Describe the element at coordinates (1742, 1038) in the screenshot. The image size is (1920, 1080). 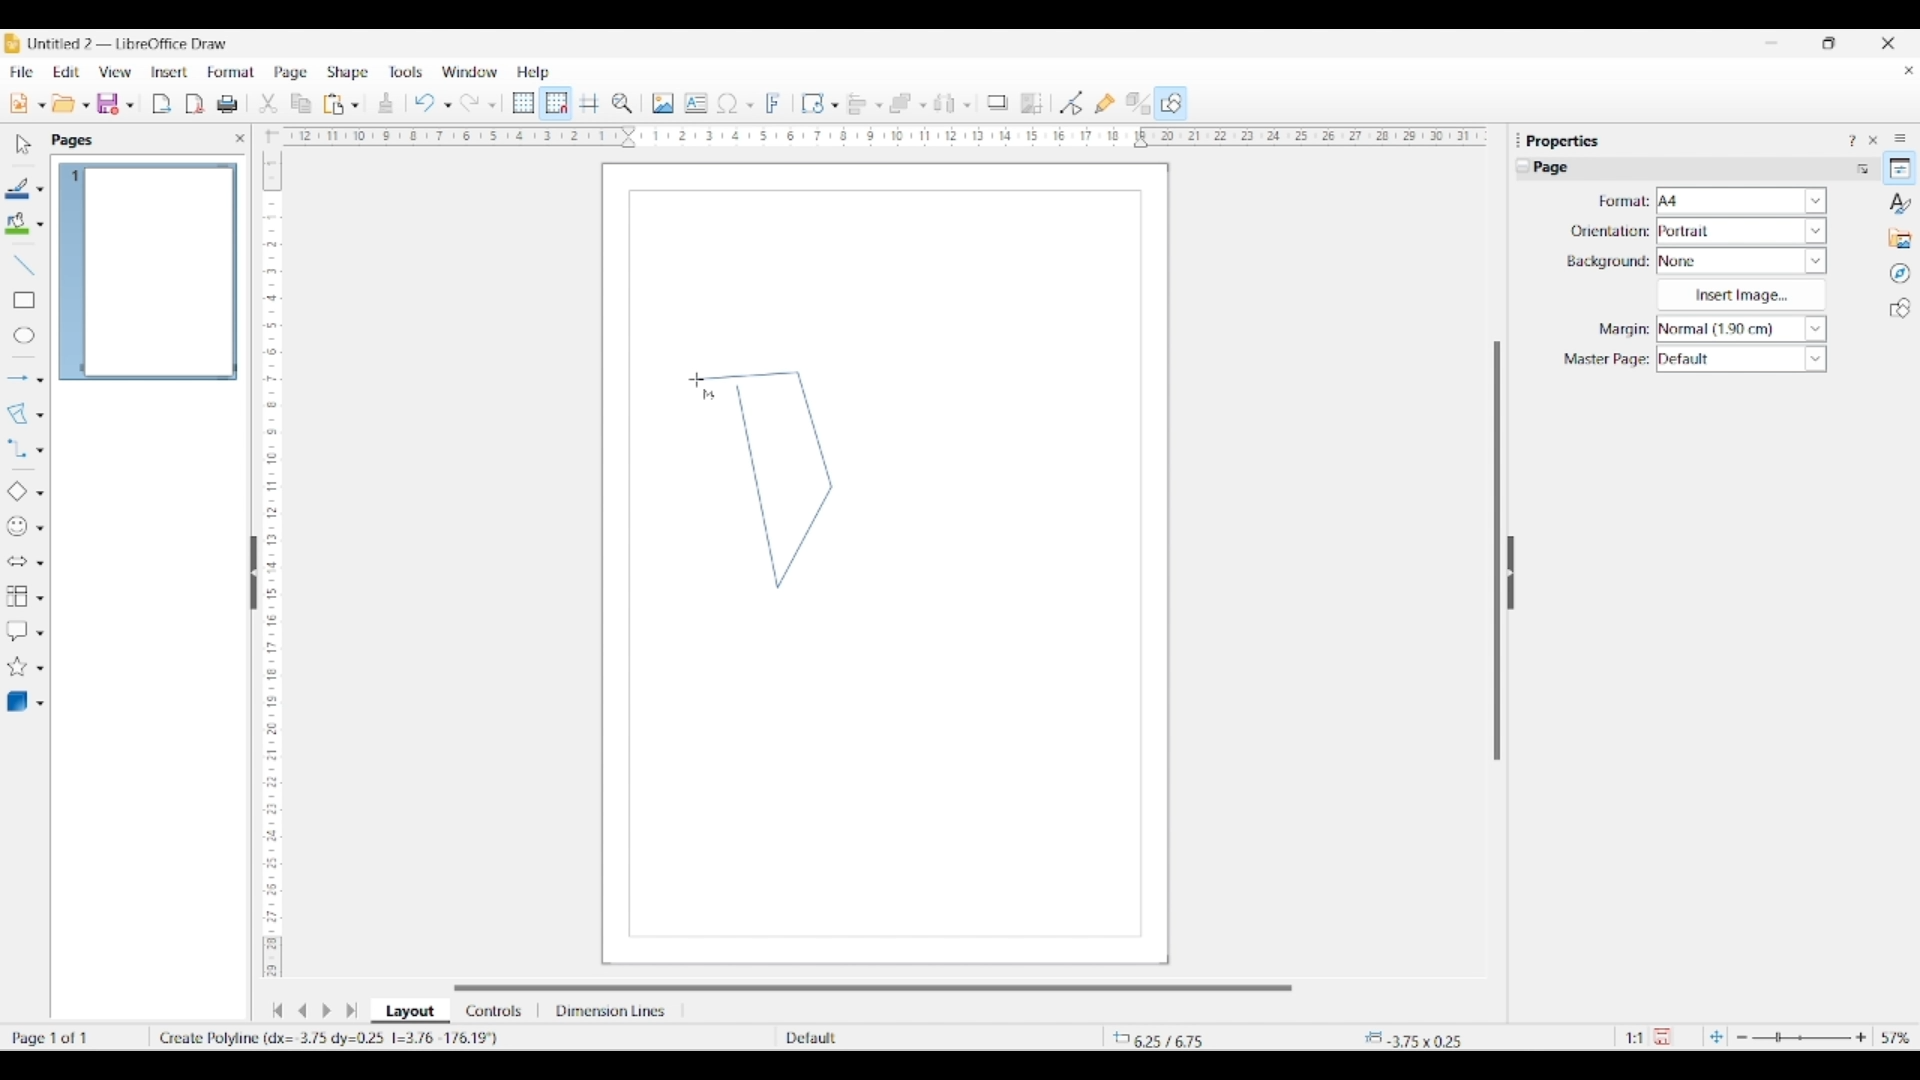
I see `Zoom out` at that location.